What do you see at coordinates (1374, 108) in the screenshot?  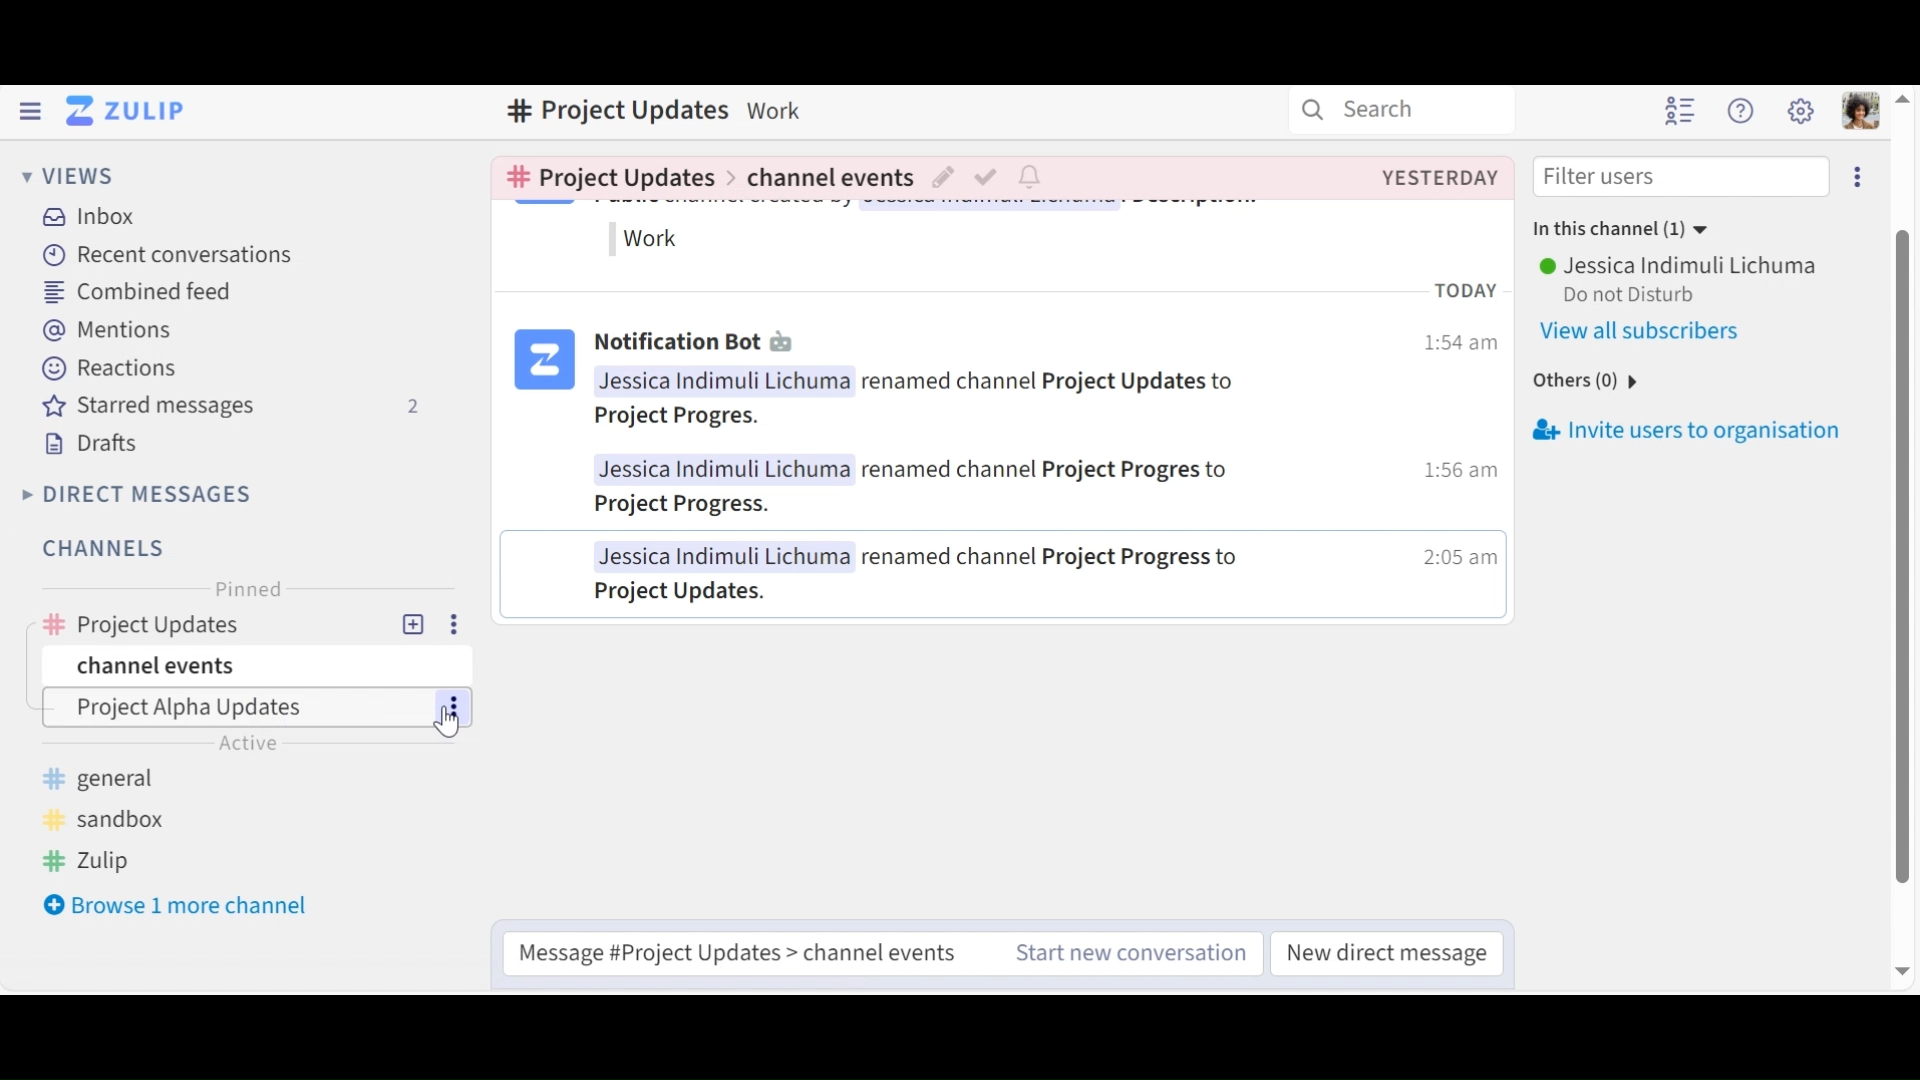 I see `Search` at bounding box center [1374, 108].